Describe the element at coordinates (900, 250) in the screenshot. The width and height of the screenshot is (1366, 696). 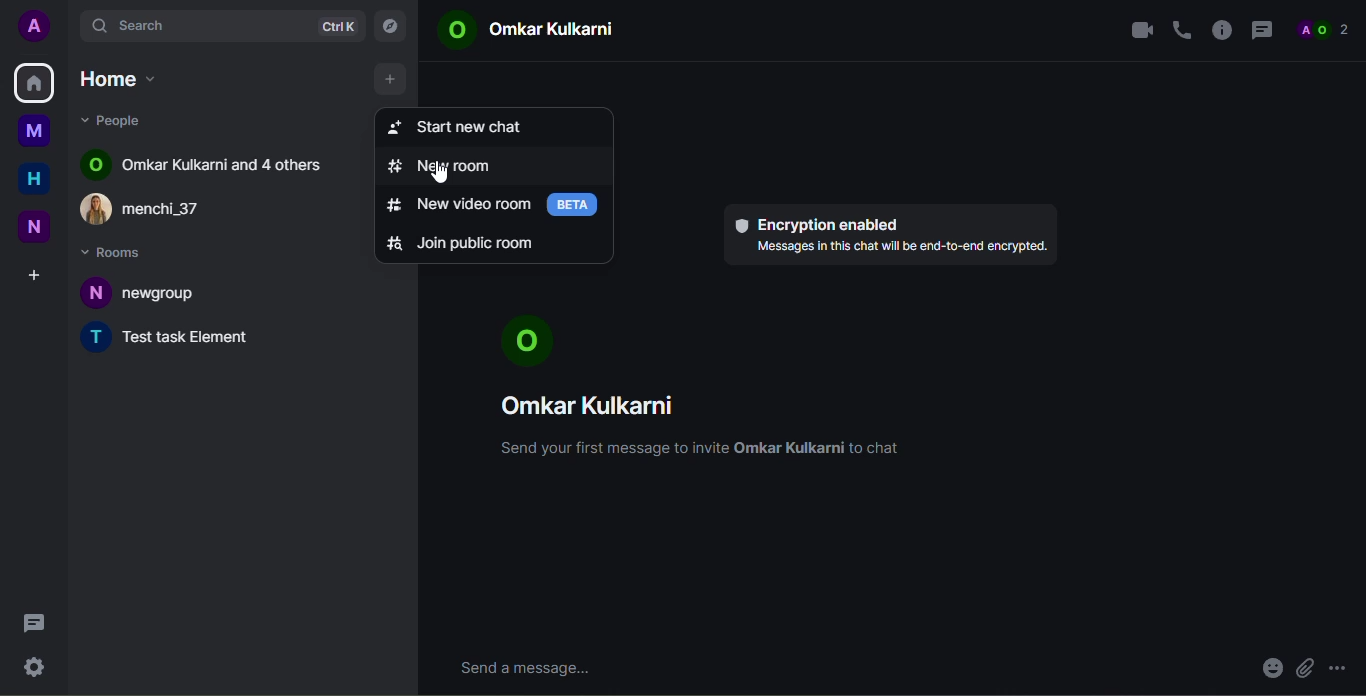
I see `Messages in this chat will be end-to-end encrypted` at that location.